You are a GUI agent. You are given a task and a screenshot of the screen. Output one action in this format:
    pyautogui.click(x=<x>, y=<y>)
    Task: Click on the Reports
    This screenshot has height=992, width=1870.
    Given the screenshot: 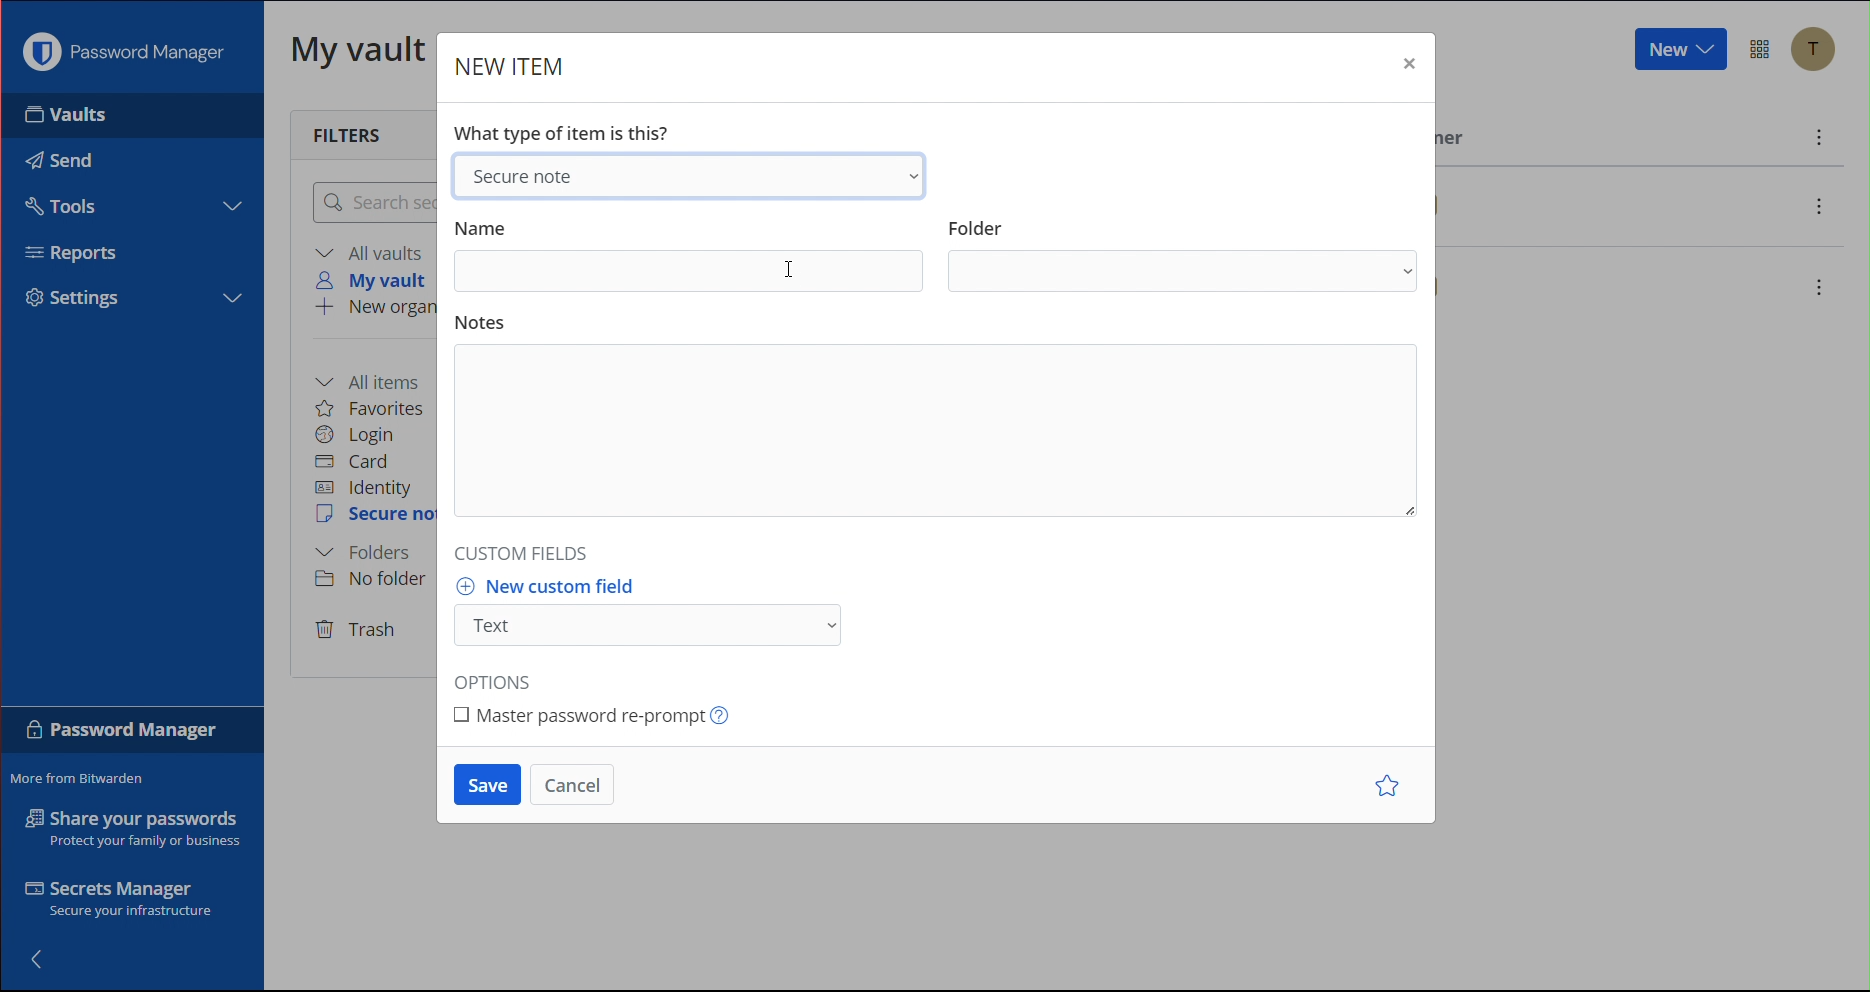 What is the action you would take?
    pyautogui.click(x=72, y=252)
    